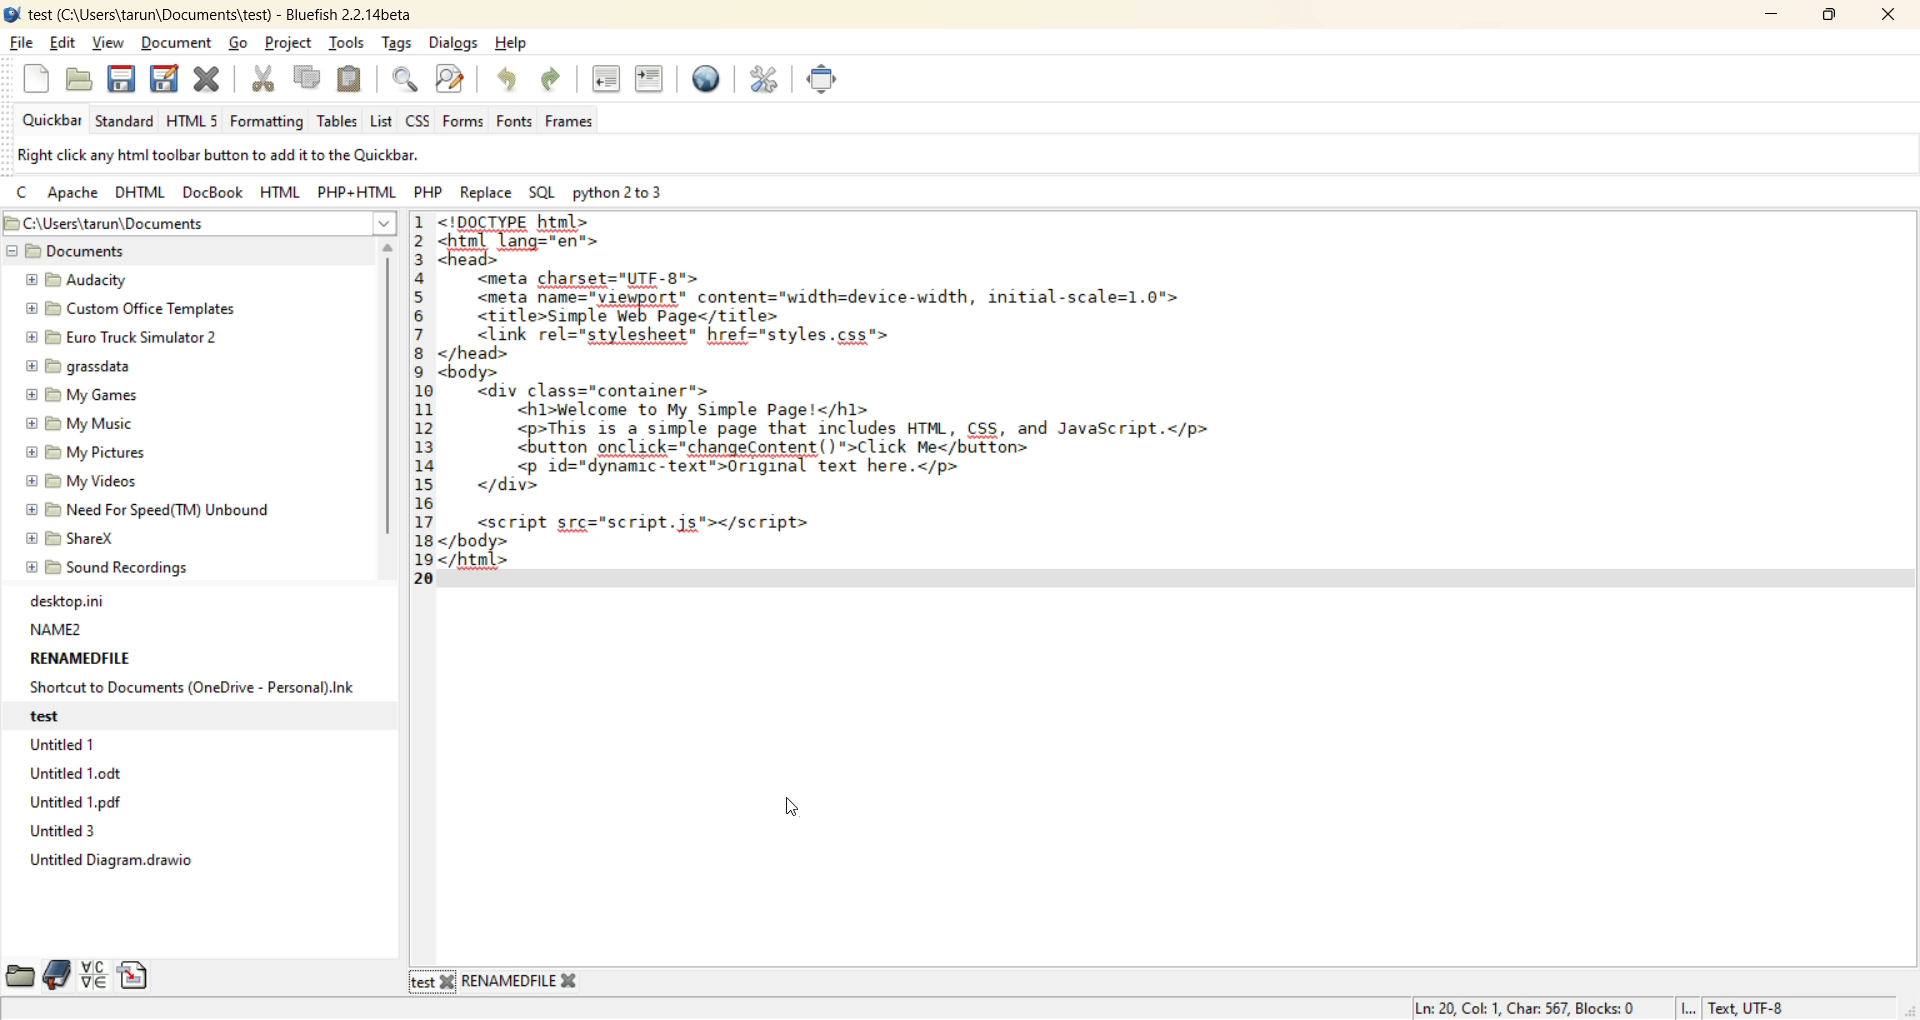 Image resolution: width=1920 pixels, height=1020 pixels. I want to click on file path, so click(180, 224).